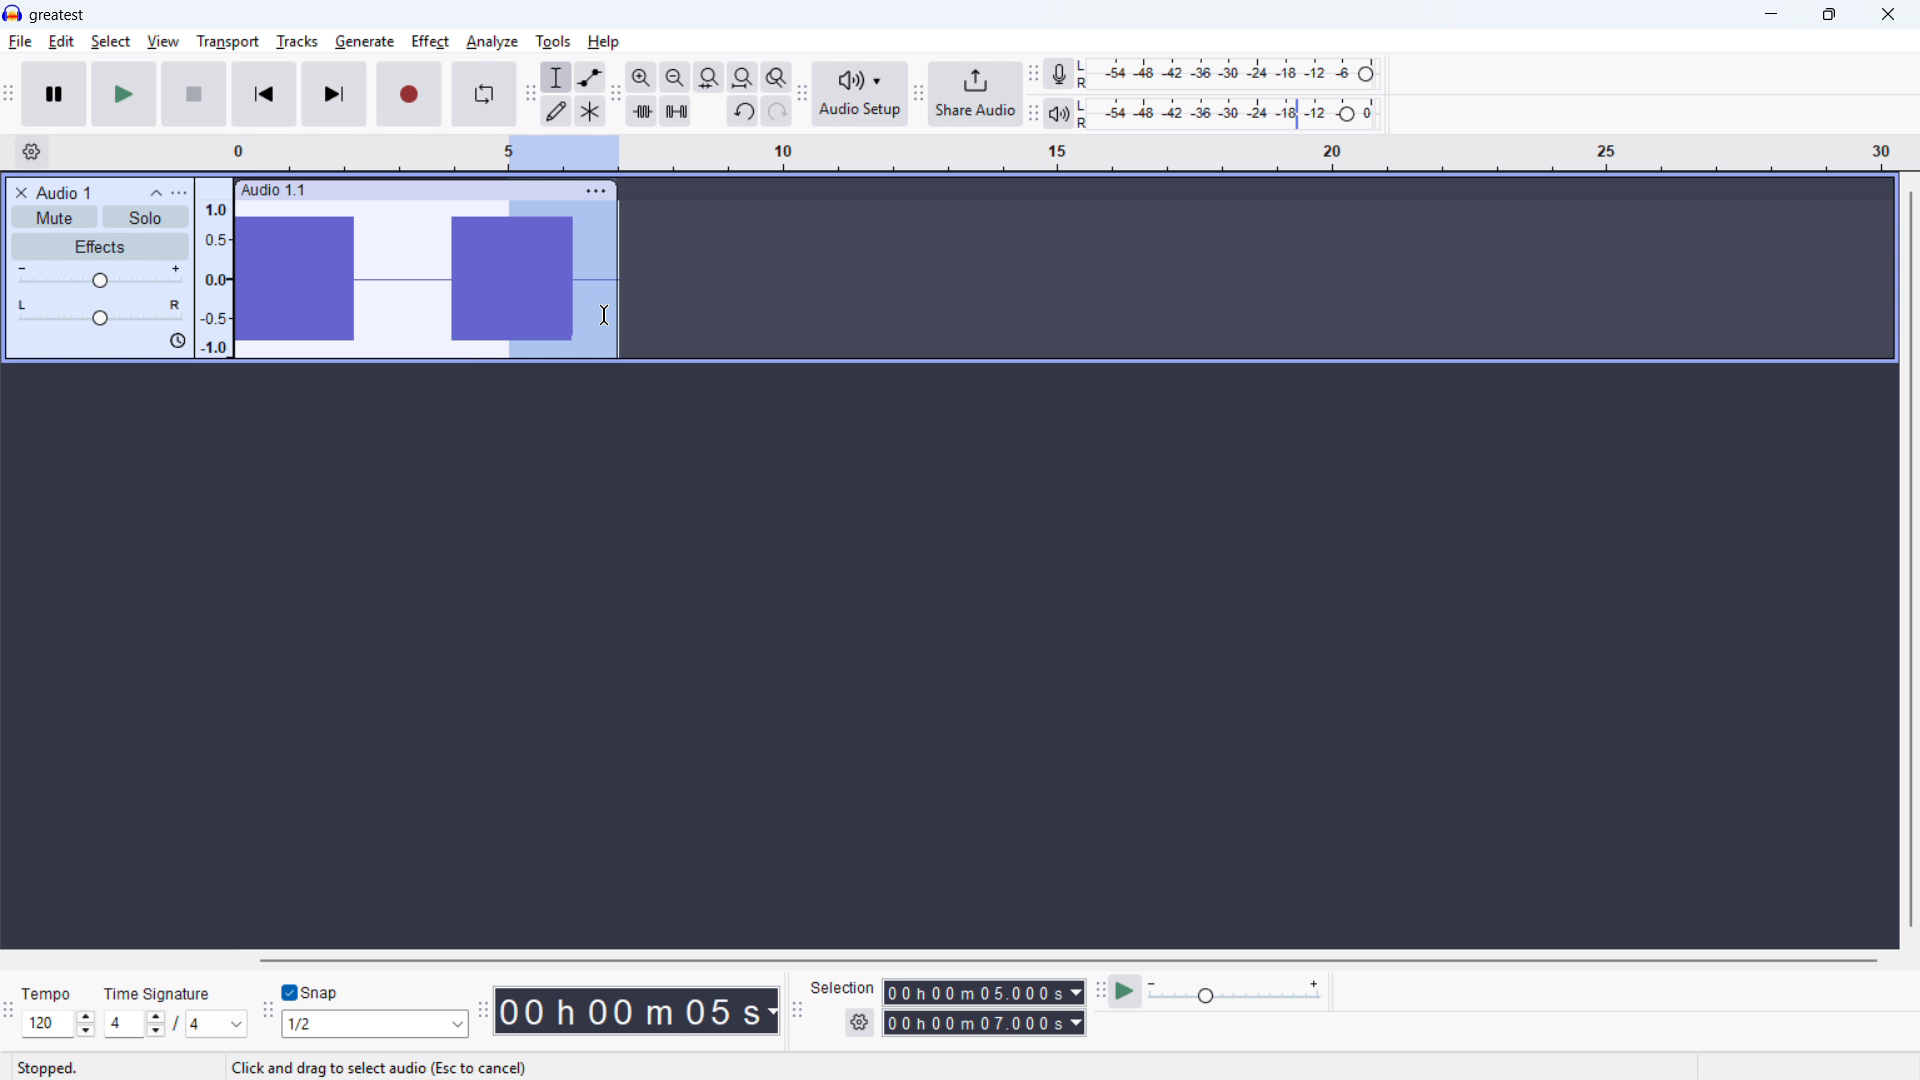  I want to click on Cursor , so click(603, 317).